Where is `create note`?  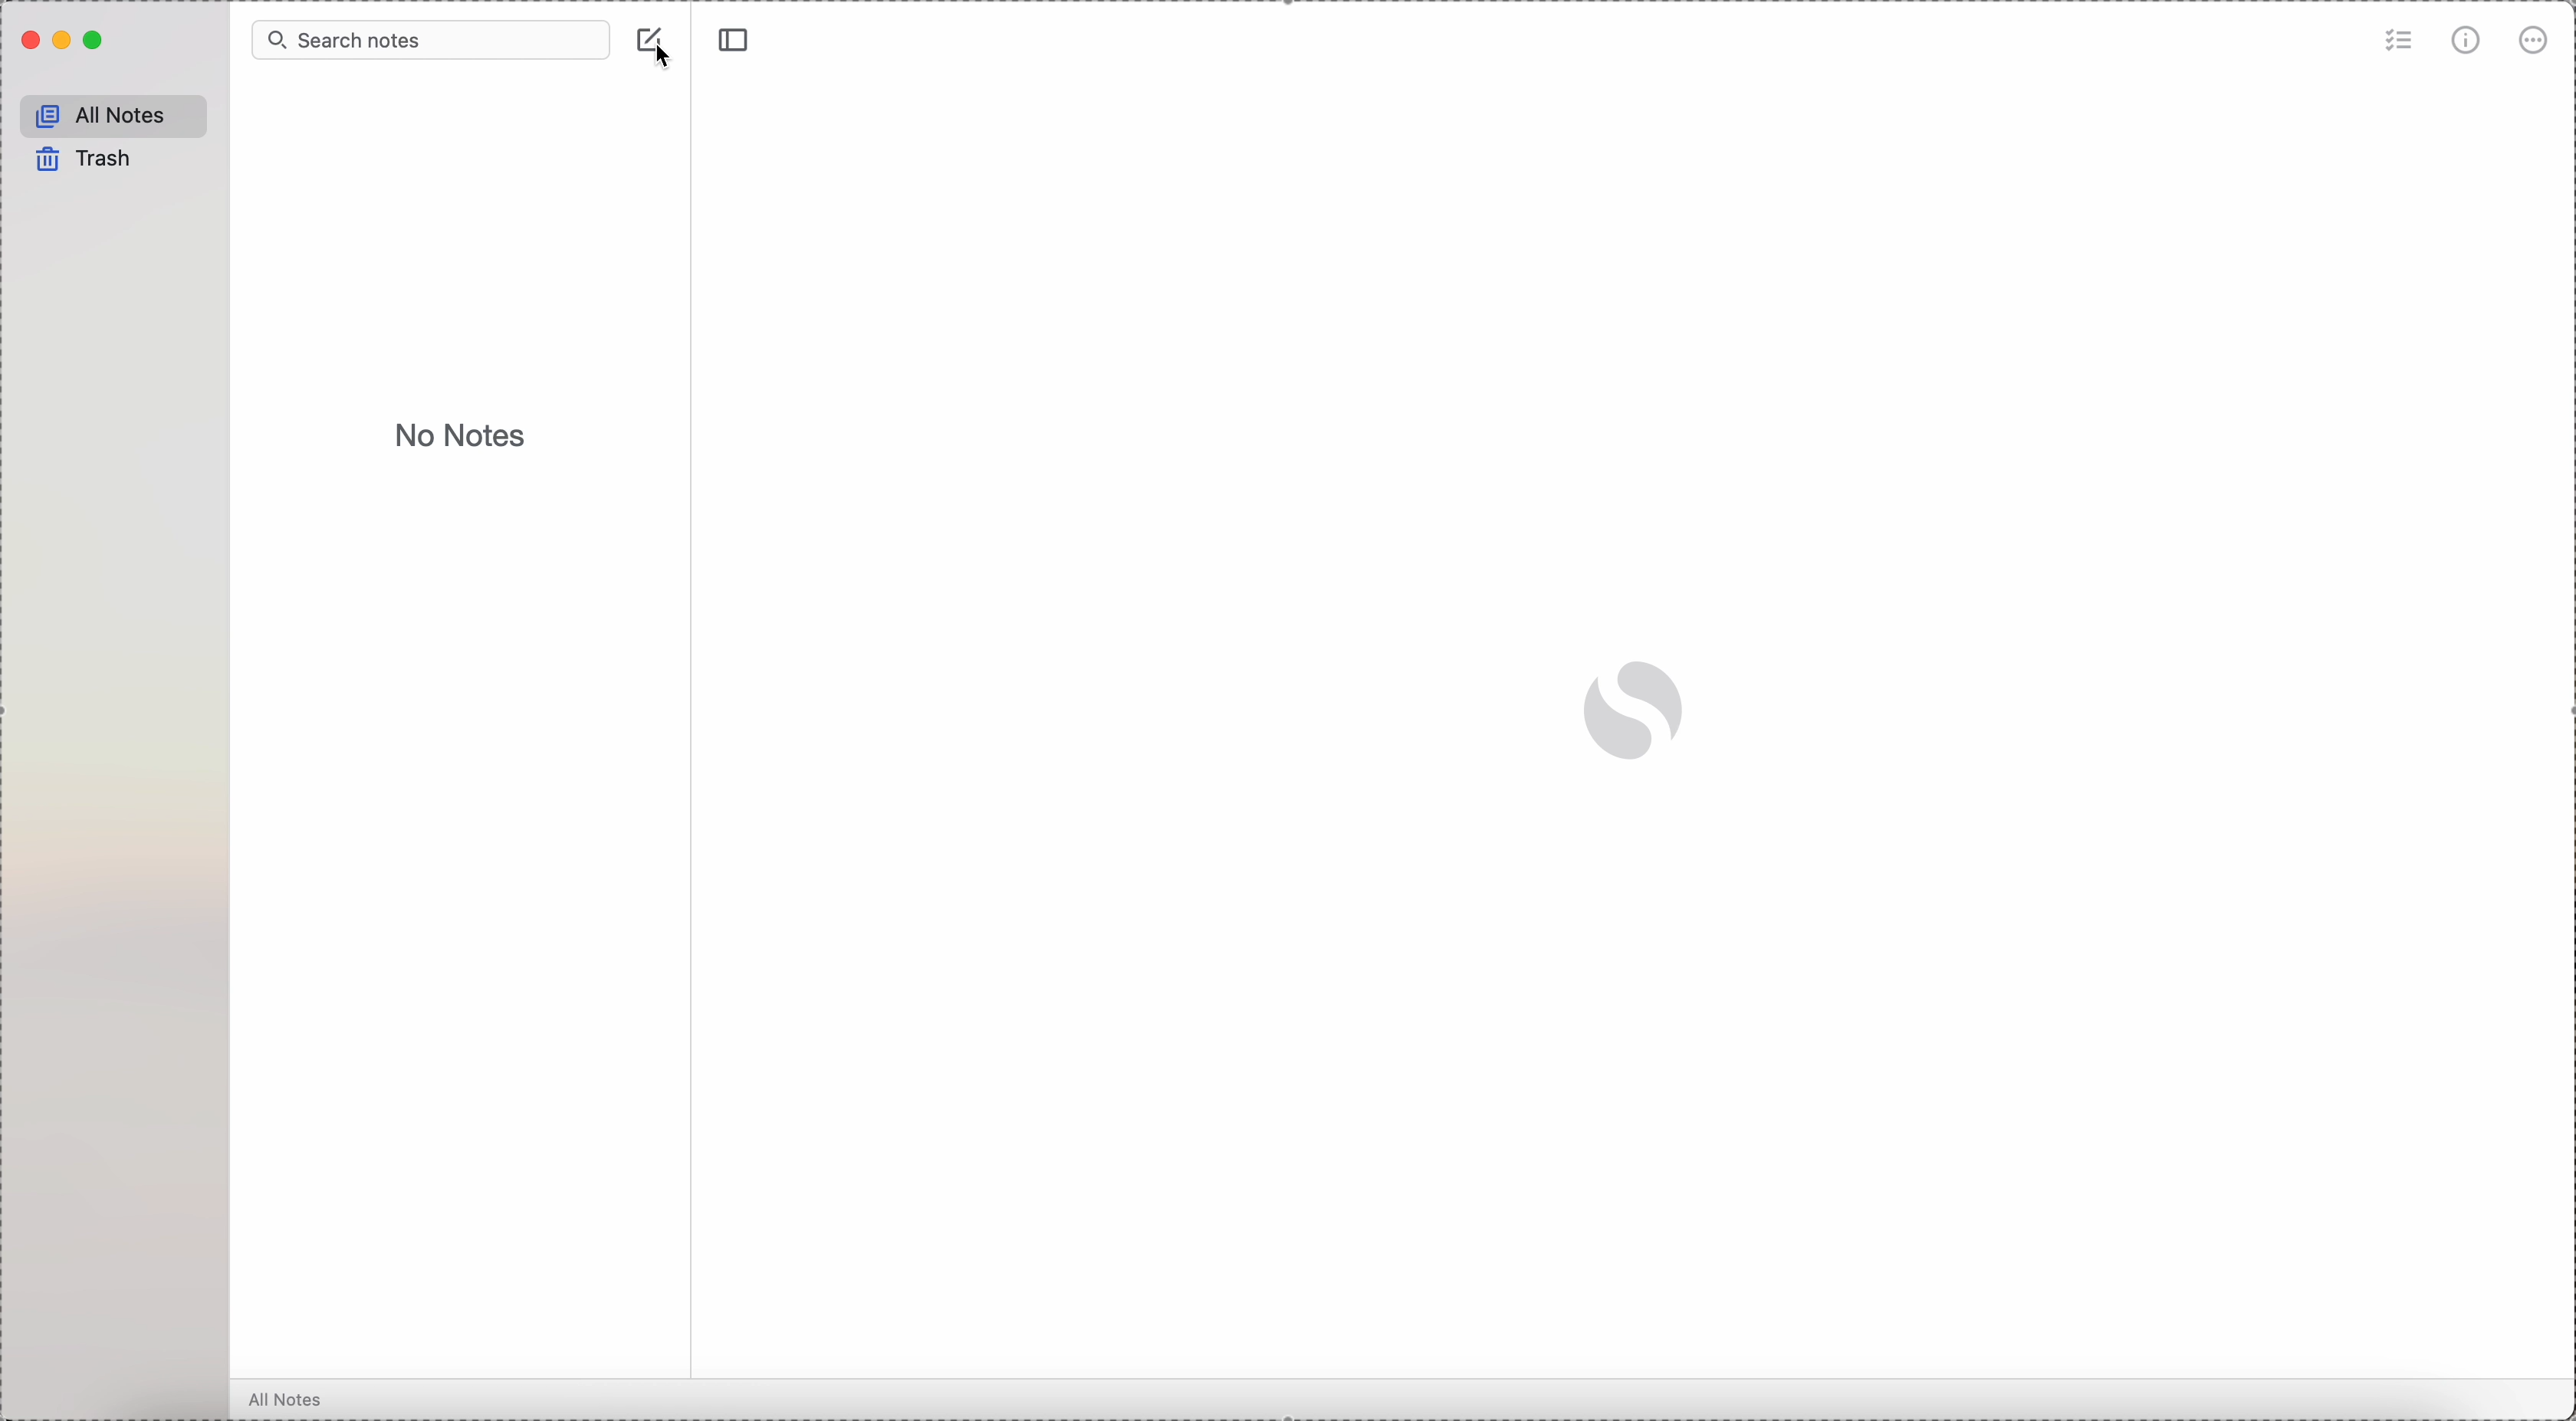
create note is located at coordinates (660, 42).